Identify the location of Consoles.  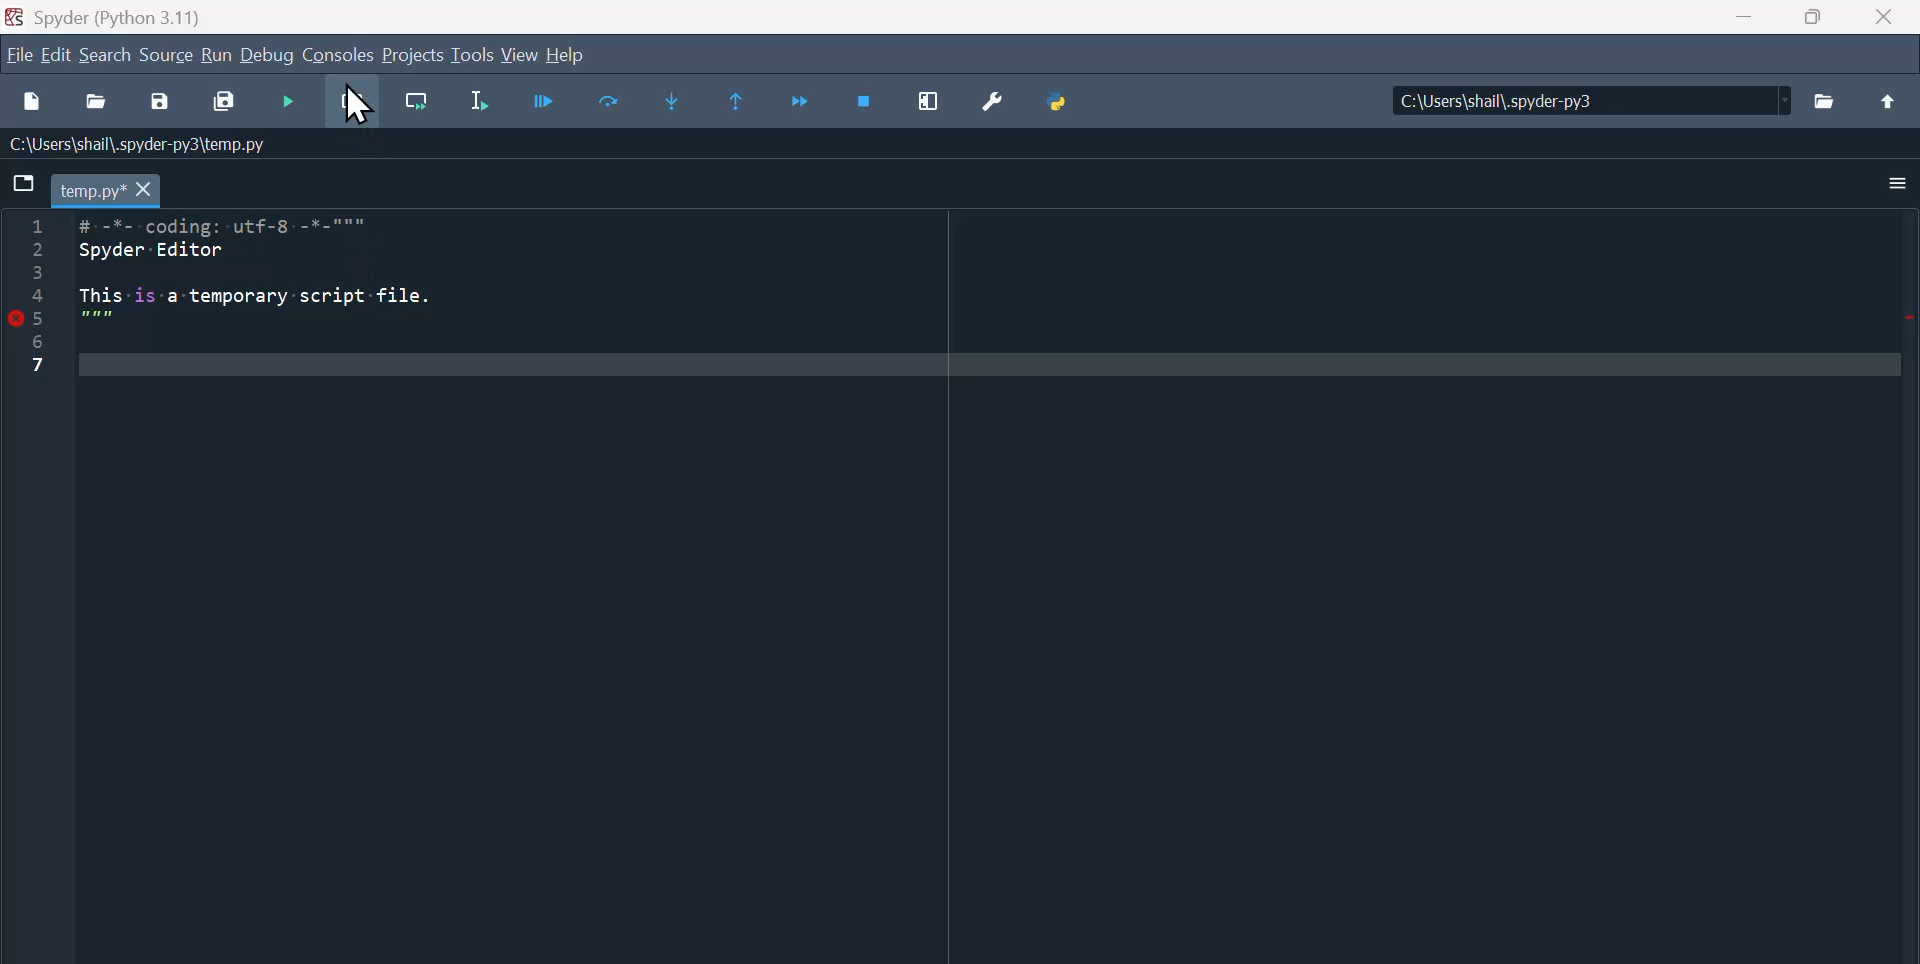
(340, 55).